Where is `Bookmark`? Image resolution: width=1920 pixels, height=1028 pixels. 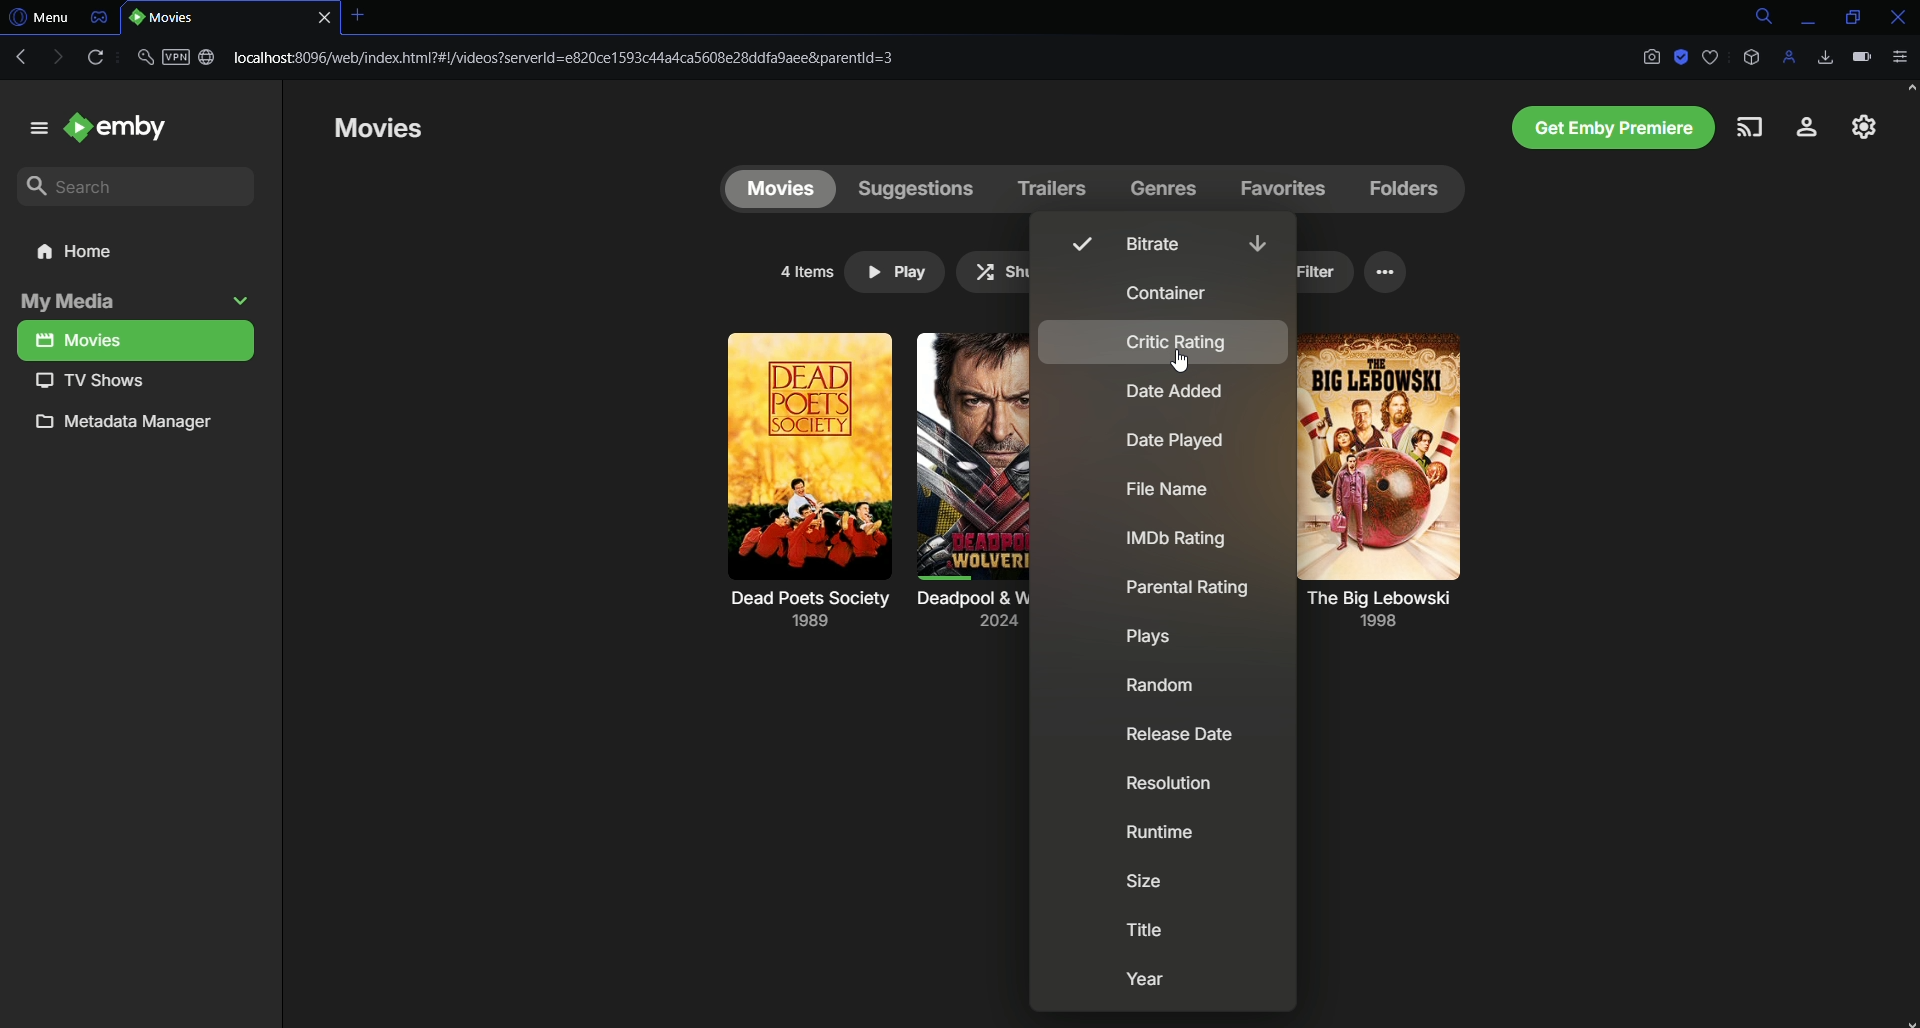 Bookmark is located at coordinates (1710, 56).